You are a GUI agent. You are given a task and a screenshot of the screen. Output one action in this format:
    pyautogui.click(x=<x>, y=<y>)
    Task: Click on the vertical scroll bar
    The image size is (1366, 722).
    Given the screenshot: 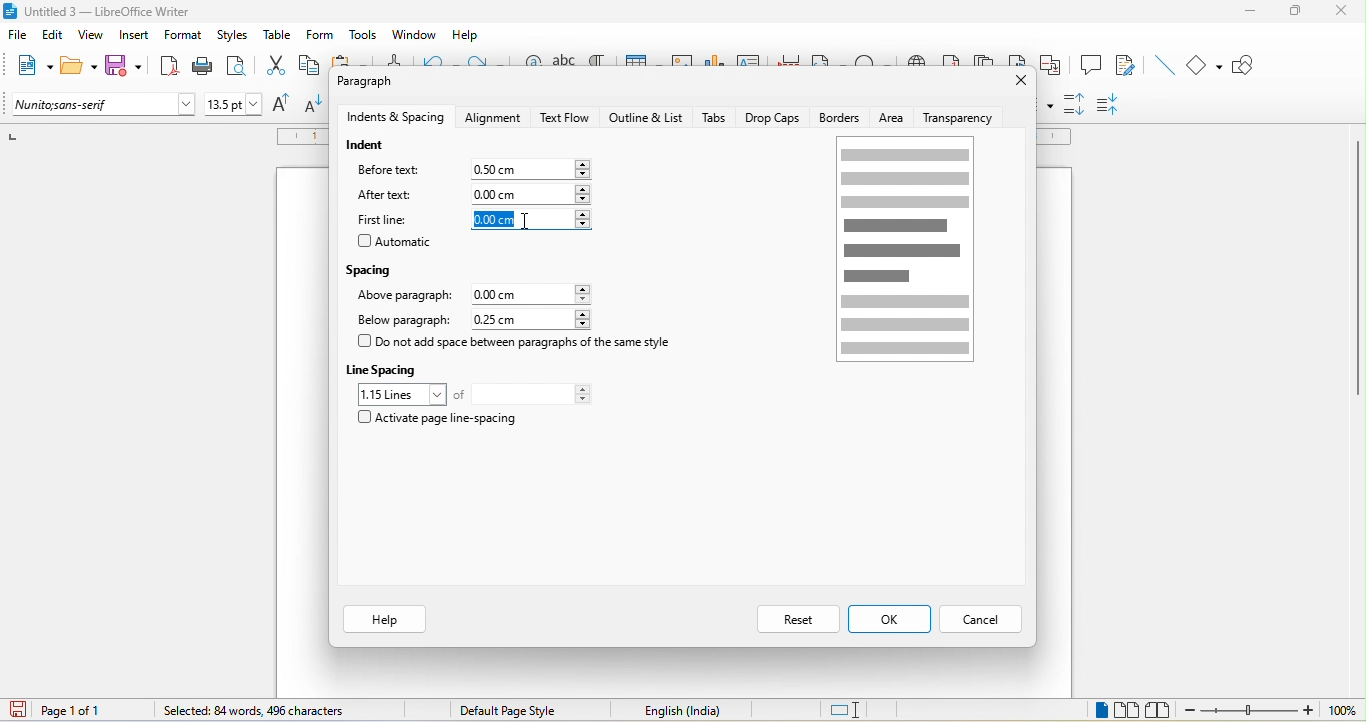 What is the action you would take?
    pyautogui.click(x=1357, y=270)
    